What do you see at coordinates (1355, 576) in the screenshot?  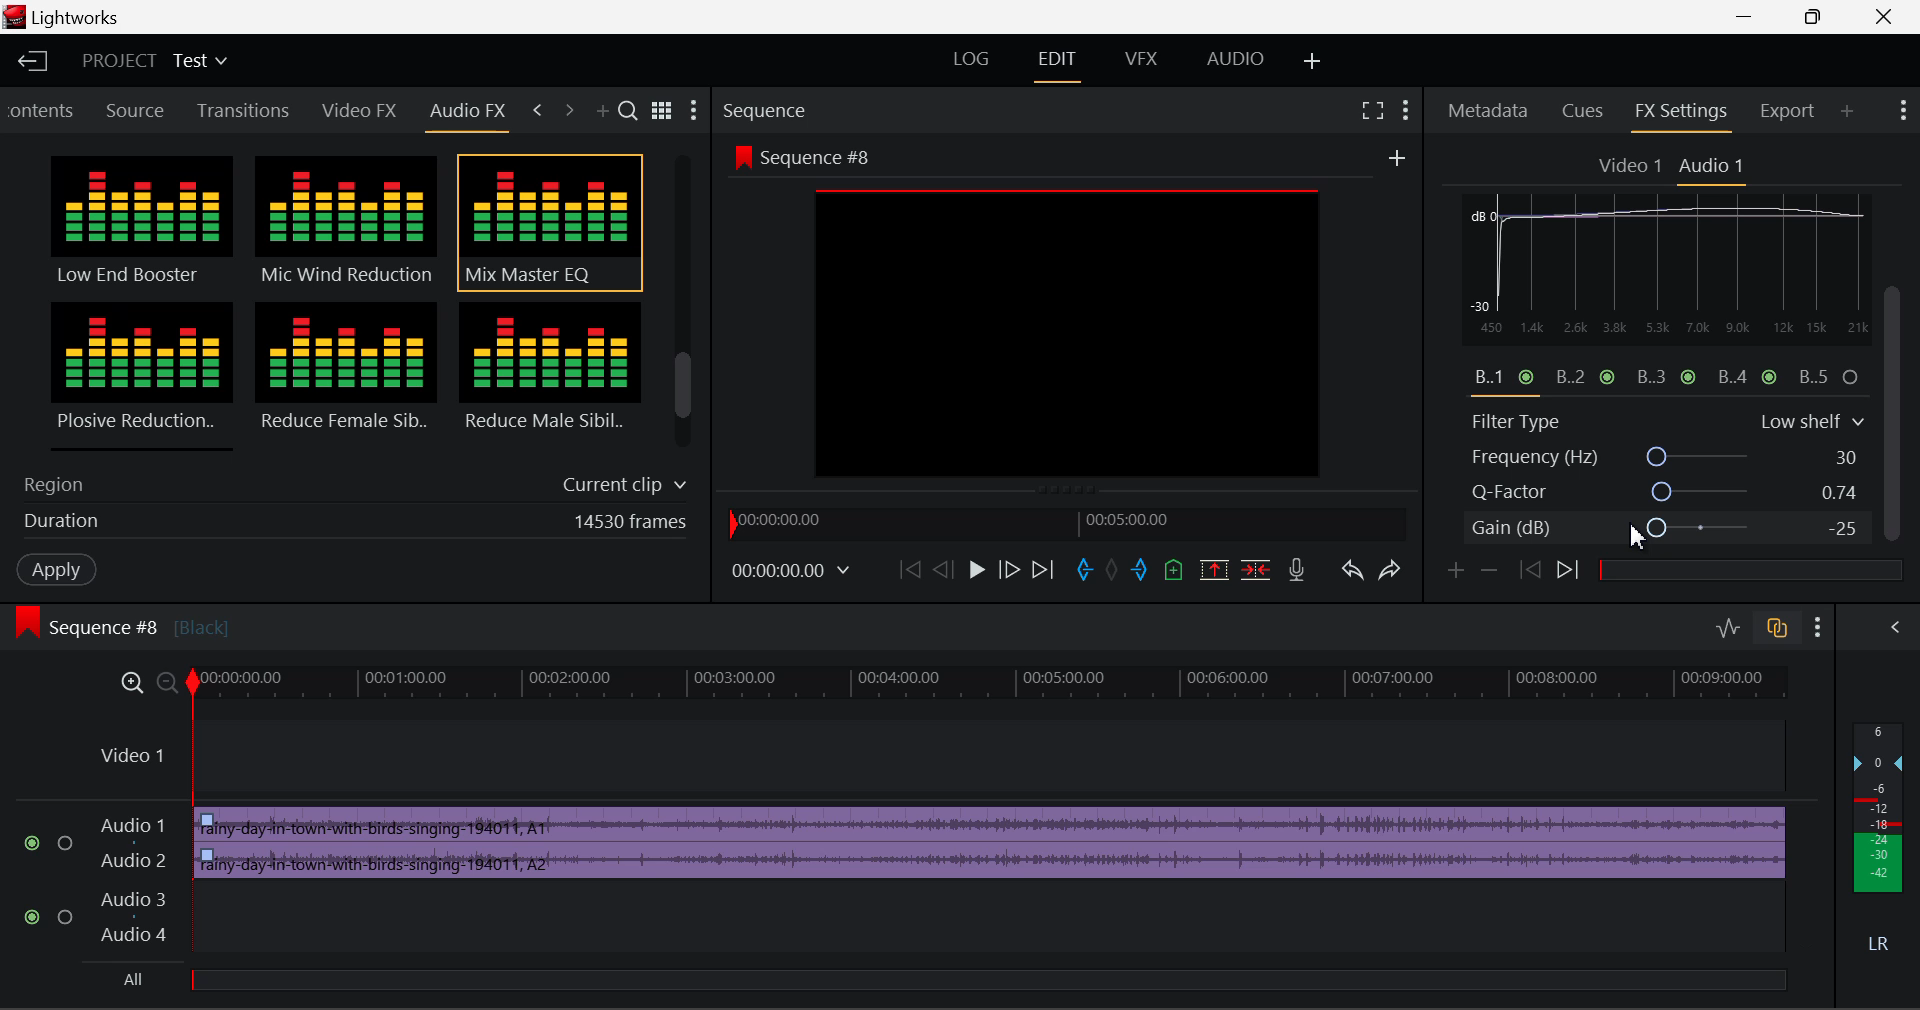 I see `Undo` at bounding box center [1355, 576].